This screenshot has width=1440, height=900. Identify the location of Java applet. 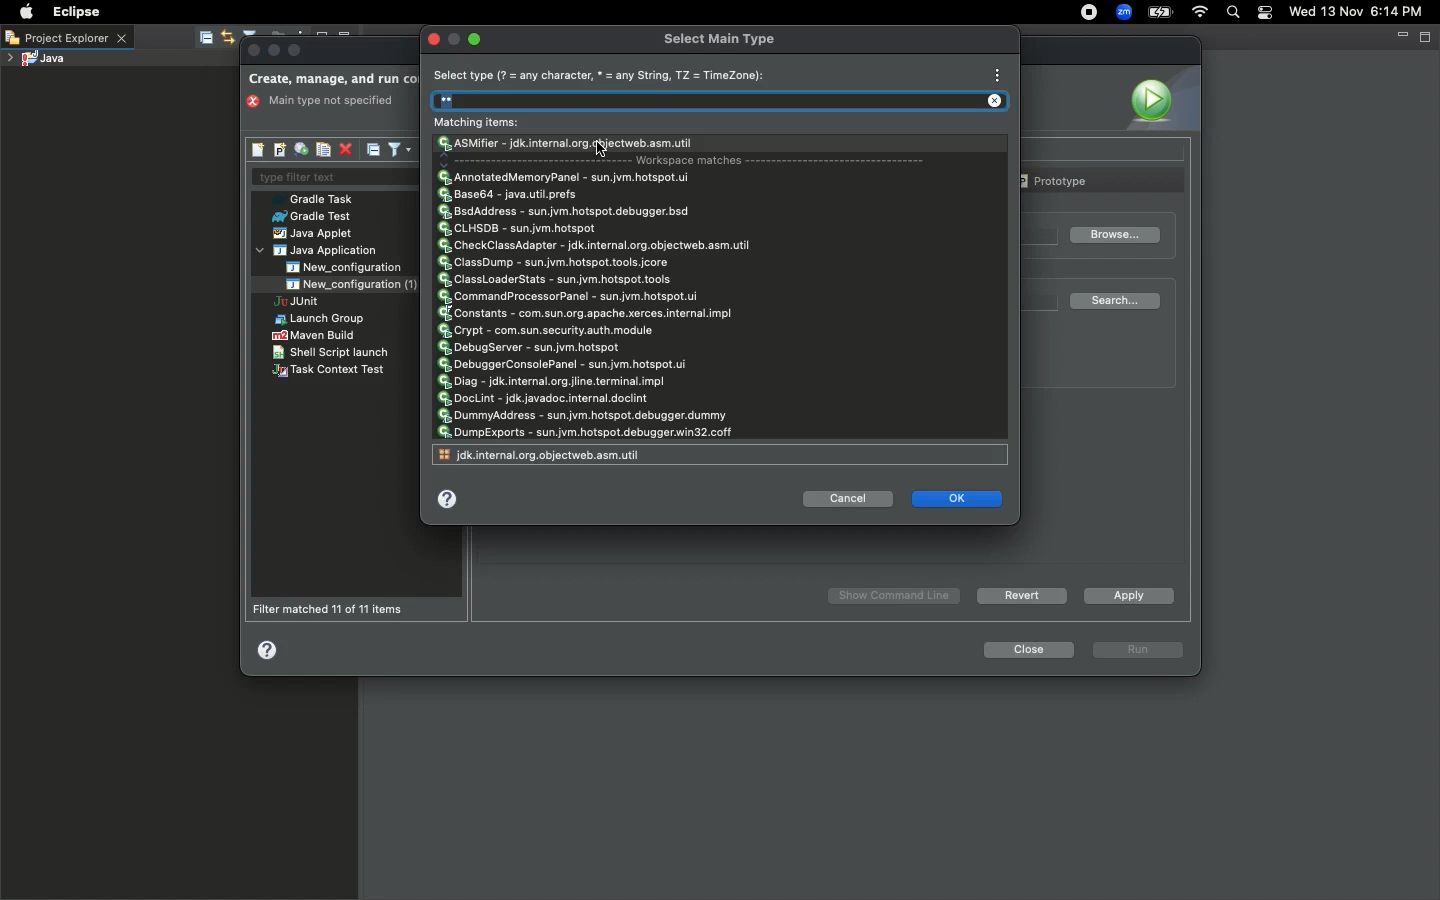
(315, 234).